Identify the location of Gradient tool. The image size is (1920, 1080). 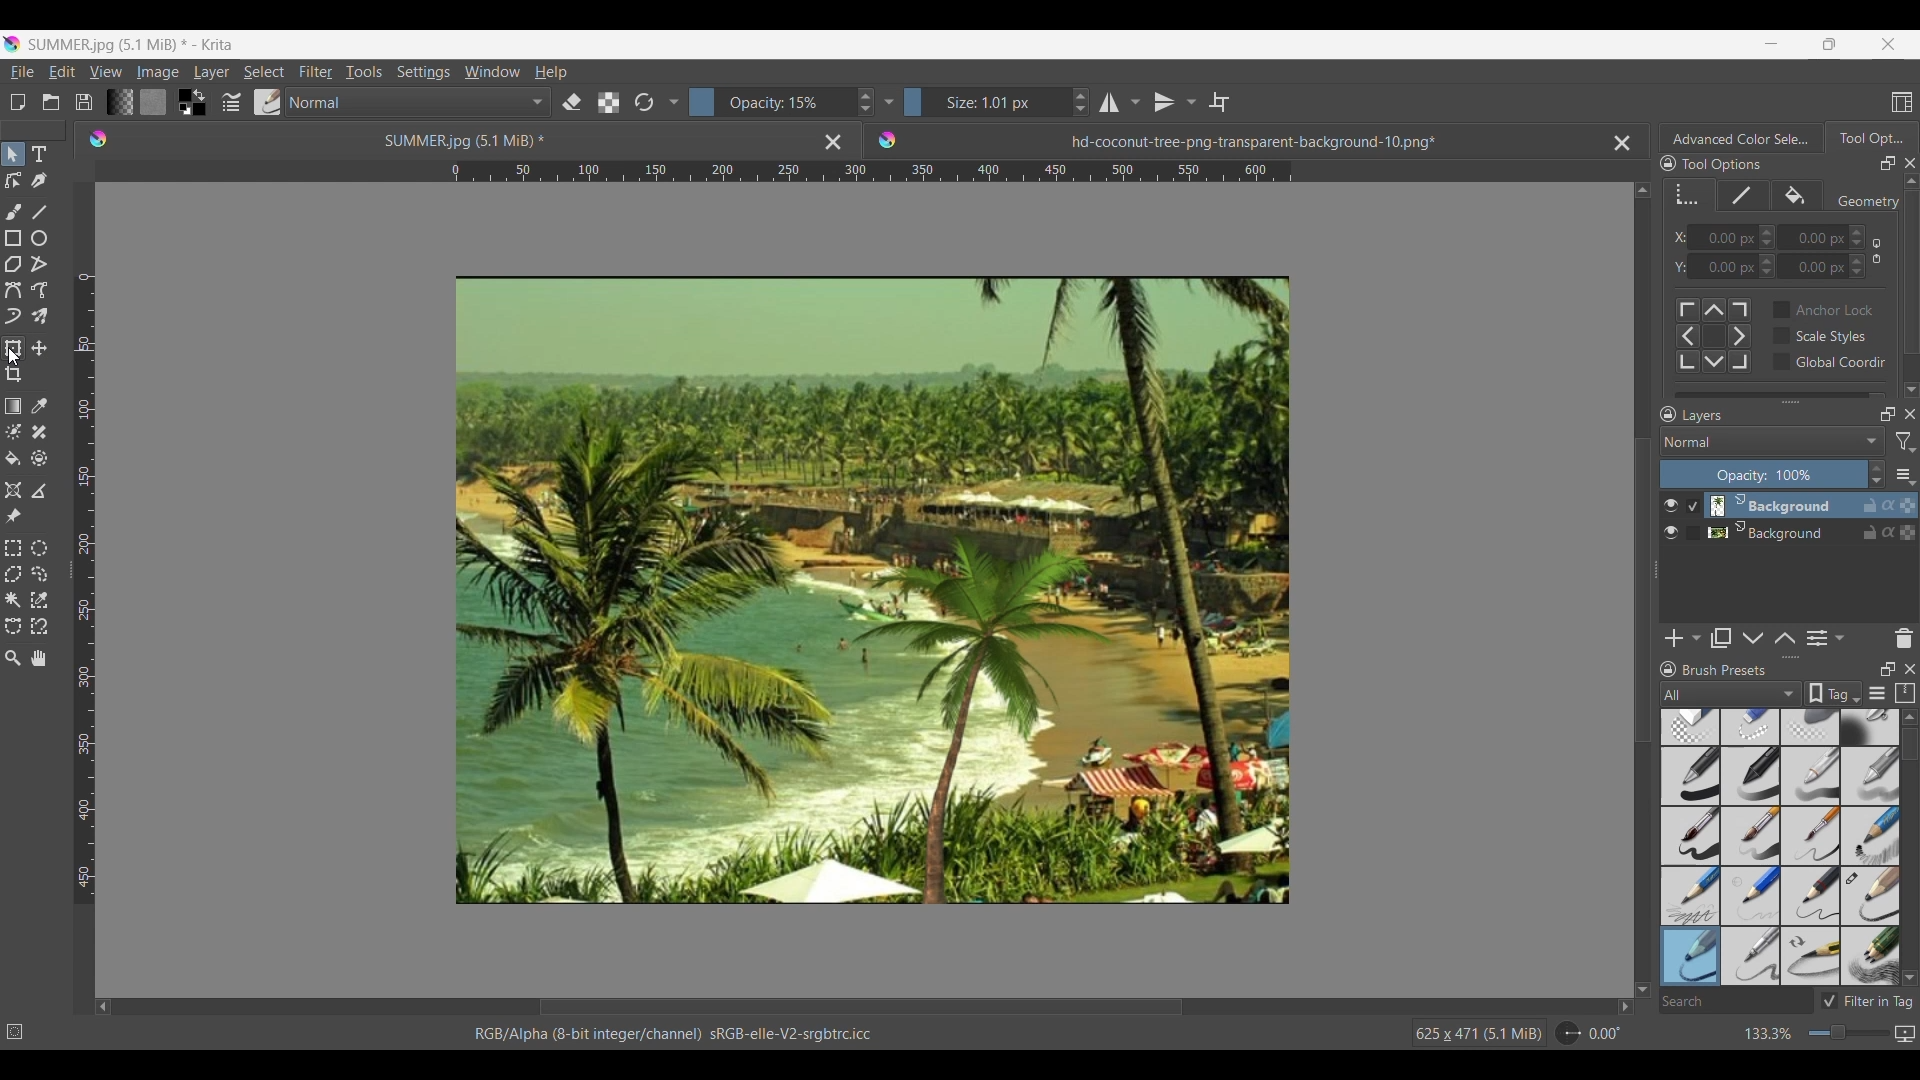
(13, 406).